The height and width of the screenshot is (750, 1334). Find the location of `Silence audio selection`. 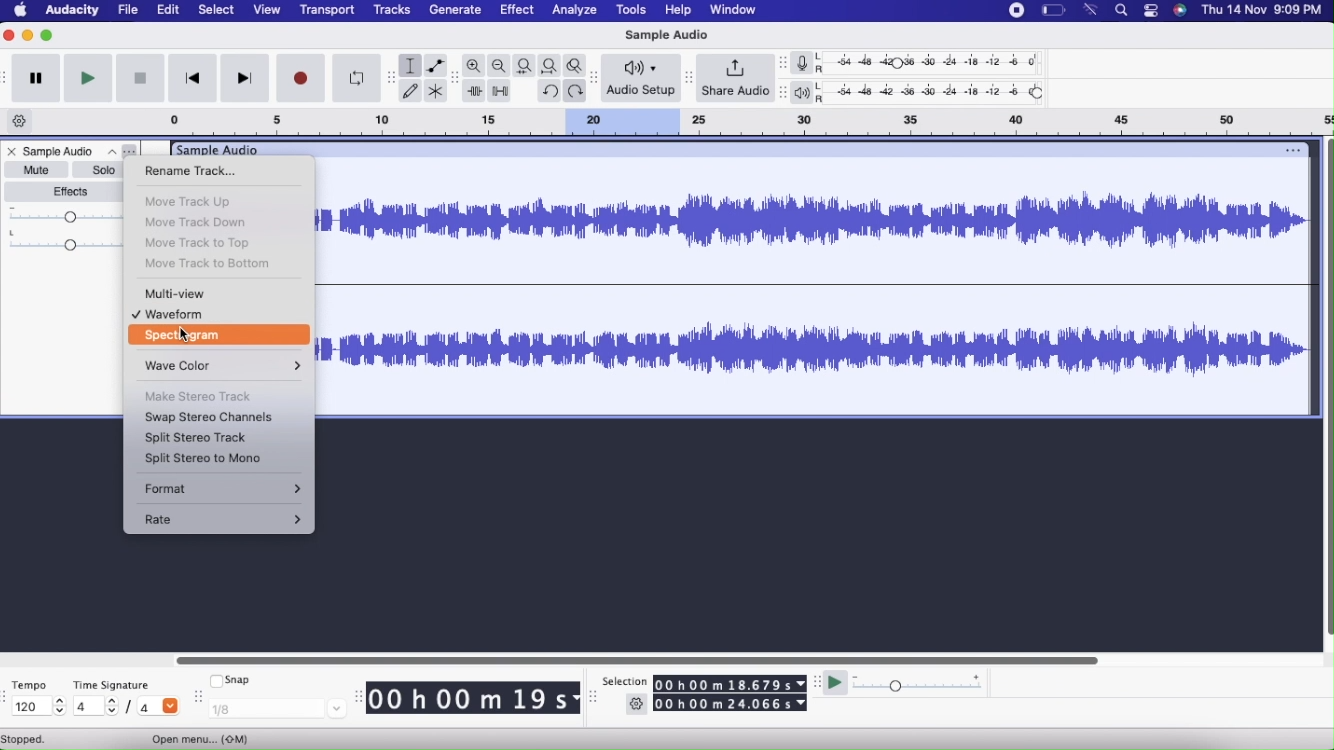

Silence audio selection is located at coordinates (500, 92).